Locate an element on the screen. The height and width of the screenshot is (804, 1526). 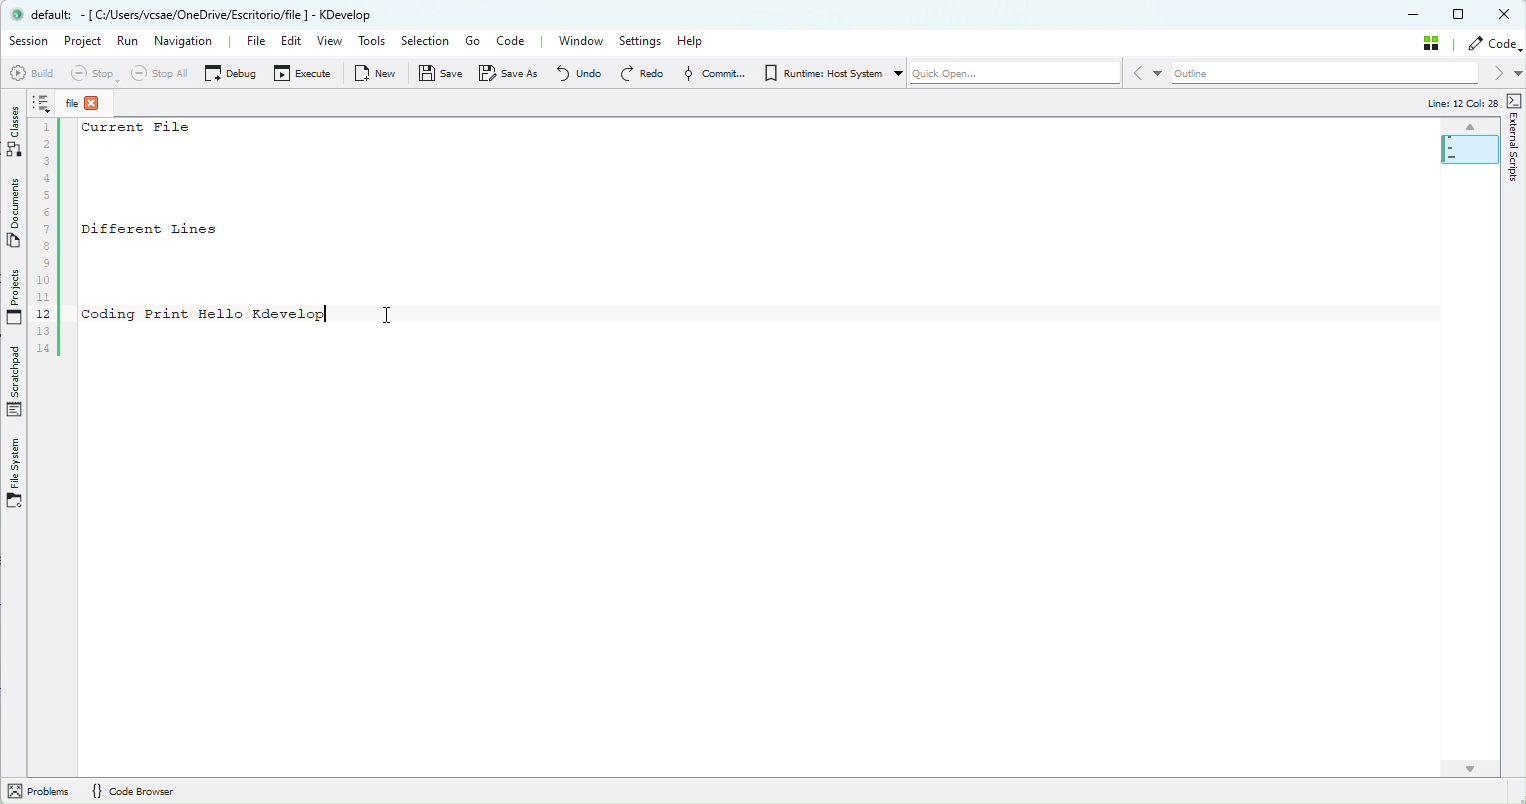
Notes is located at coordinates (43, 105).